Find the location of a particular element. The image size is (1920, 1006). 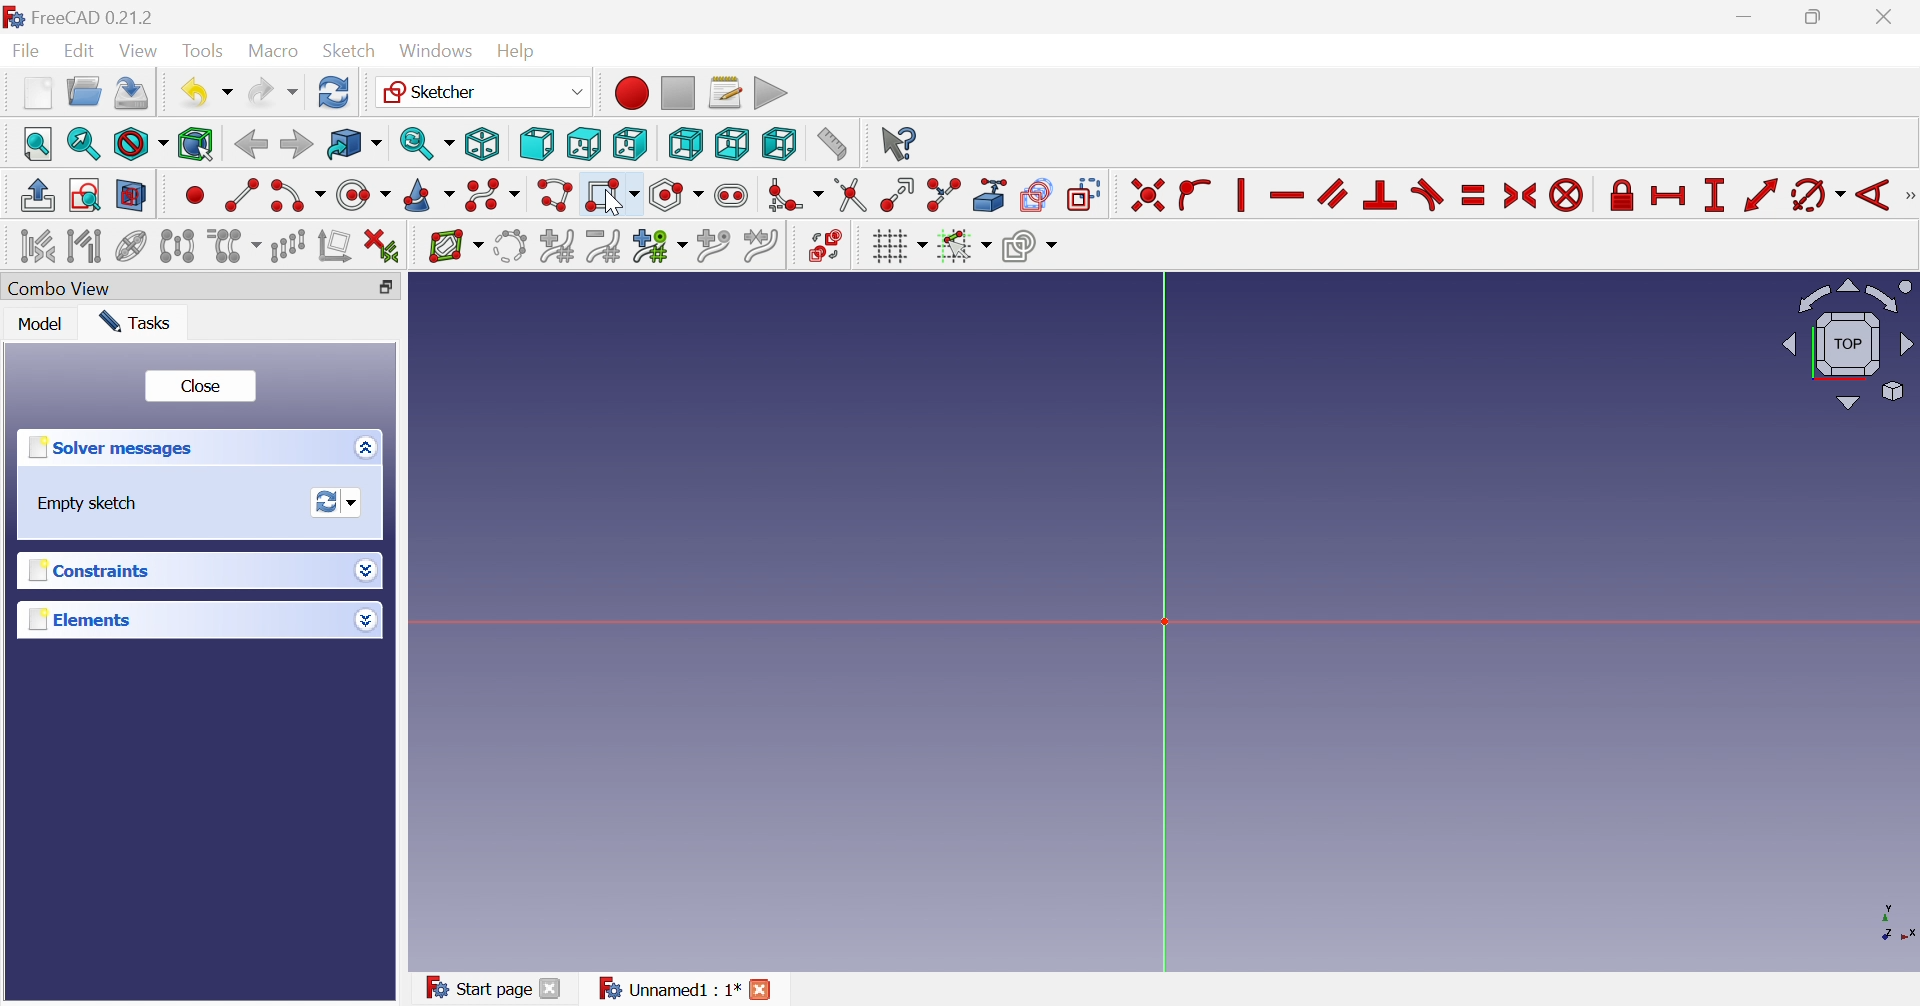

Toggle snap is located at coordinates (962, 247).